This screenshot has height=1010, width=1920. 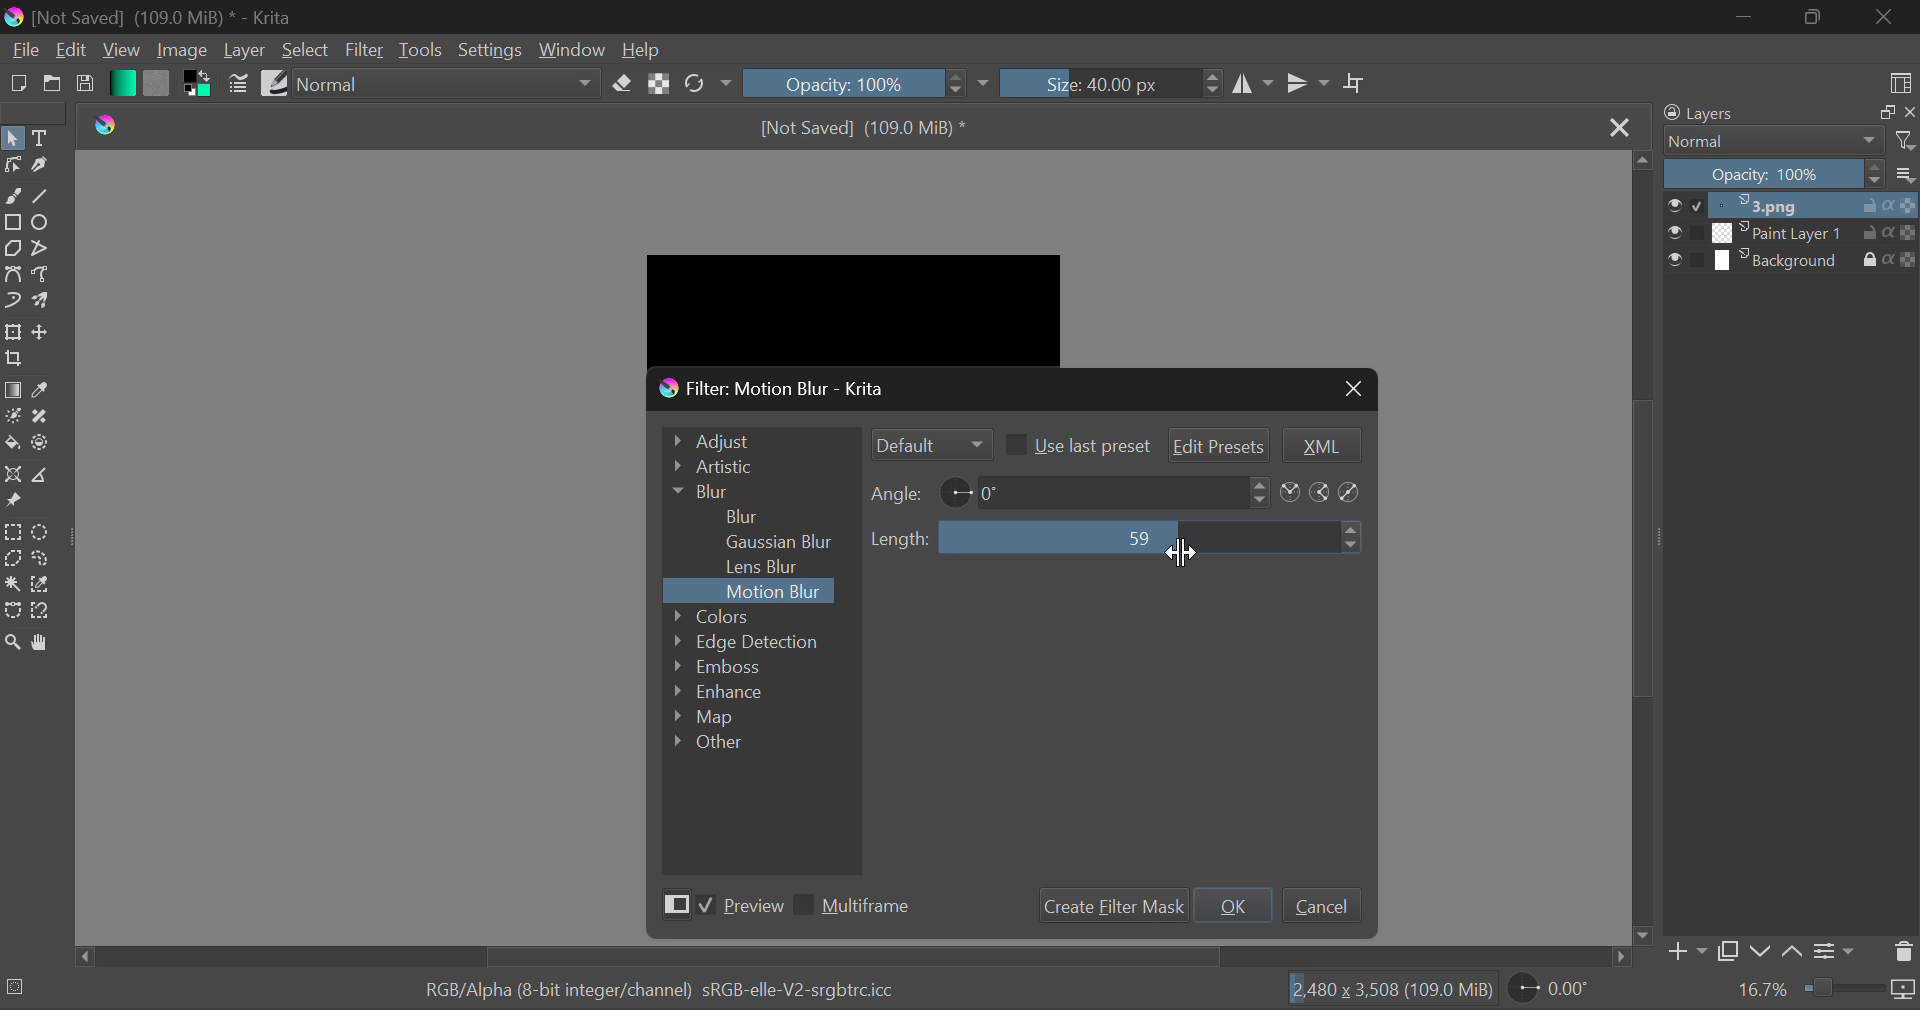 What do you see at coordinates (48, 586) in the screenshot?
I see `Similar Color Selection Tool` at bounding box center [48, 586].